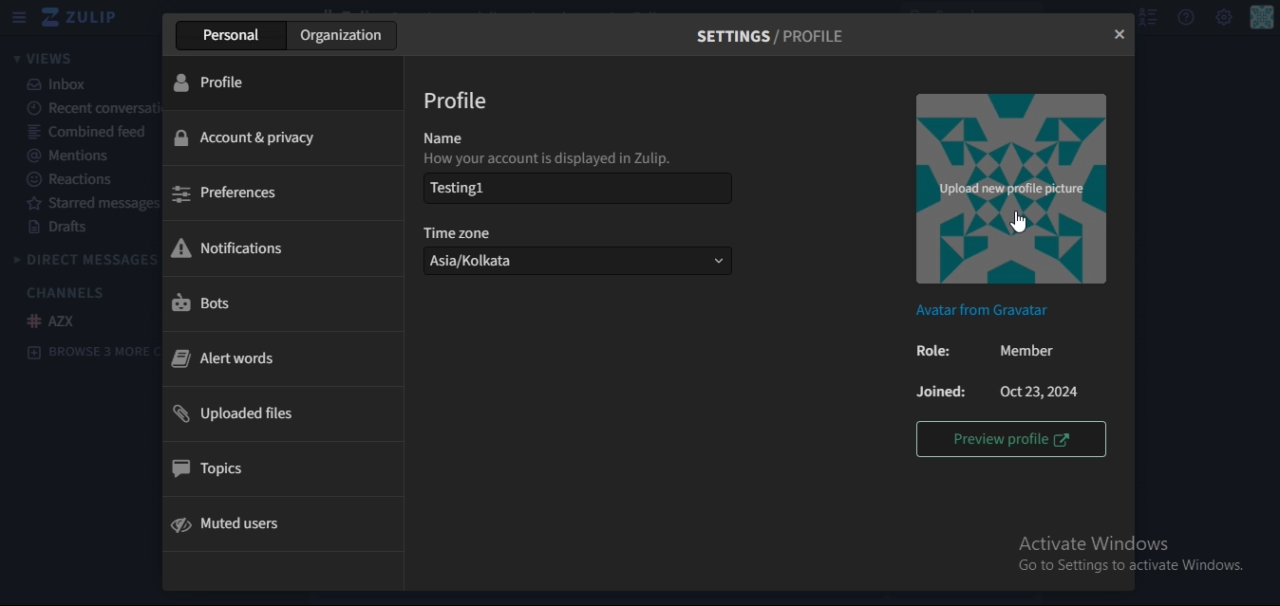 This screenshot has height=606, width=1280. I want to click on help, so click(1184, 18).